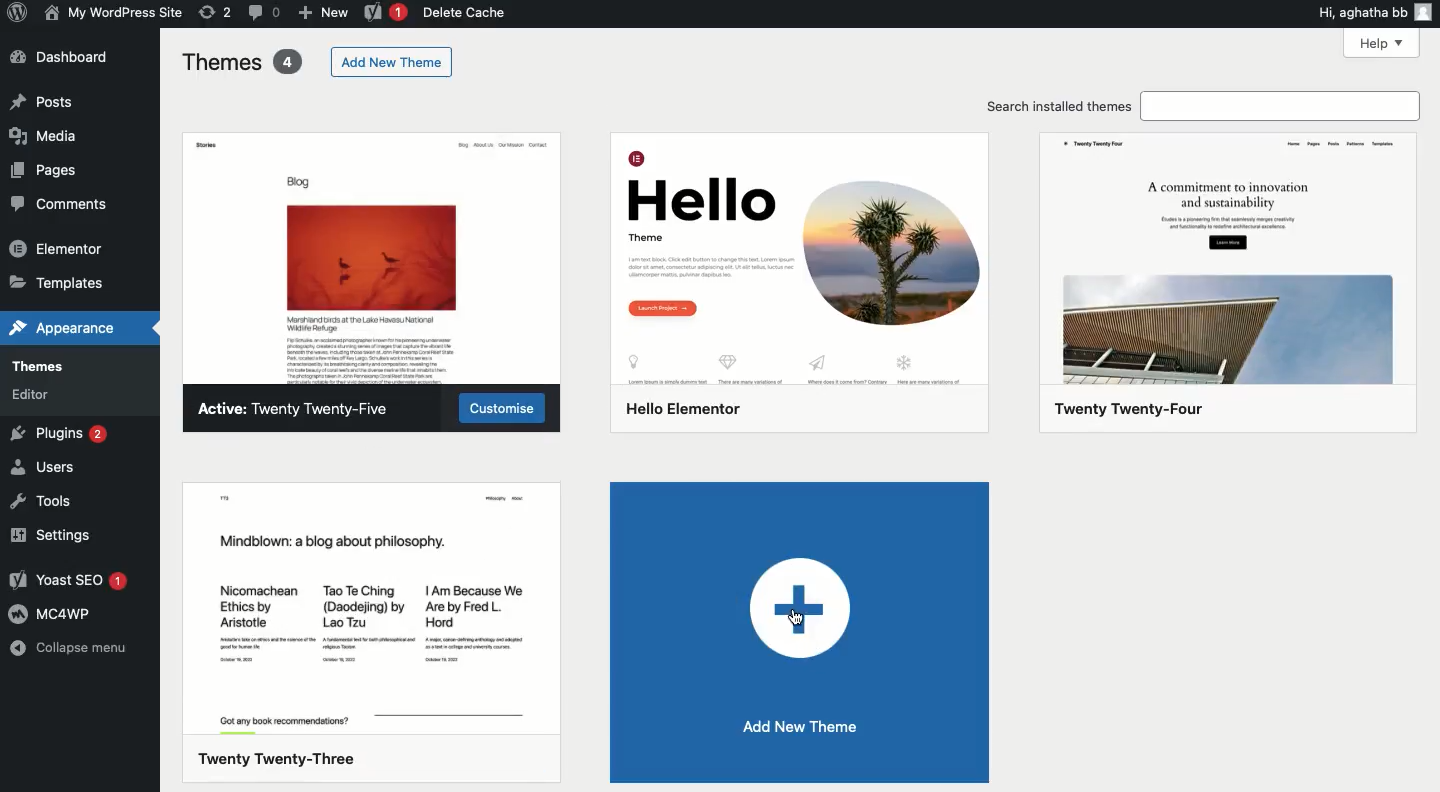 Image resolution: width=1440 pixels, height=792 pixels. What do you see at coordinates (44, 469) in the screenshot?
I see `Users` at bounding box center [44, 469].